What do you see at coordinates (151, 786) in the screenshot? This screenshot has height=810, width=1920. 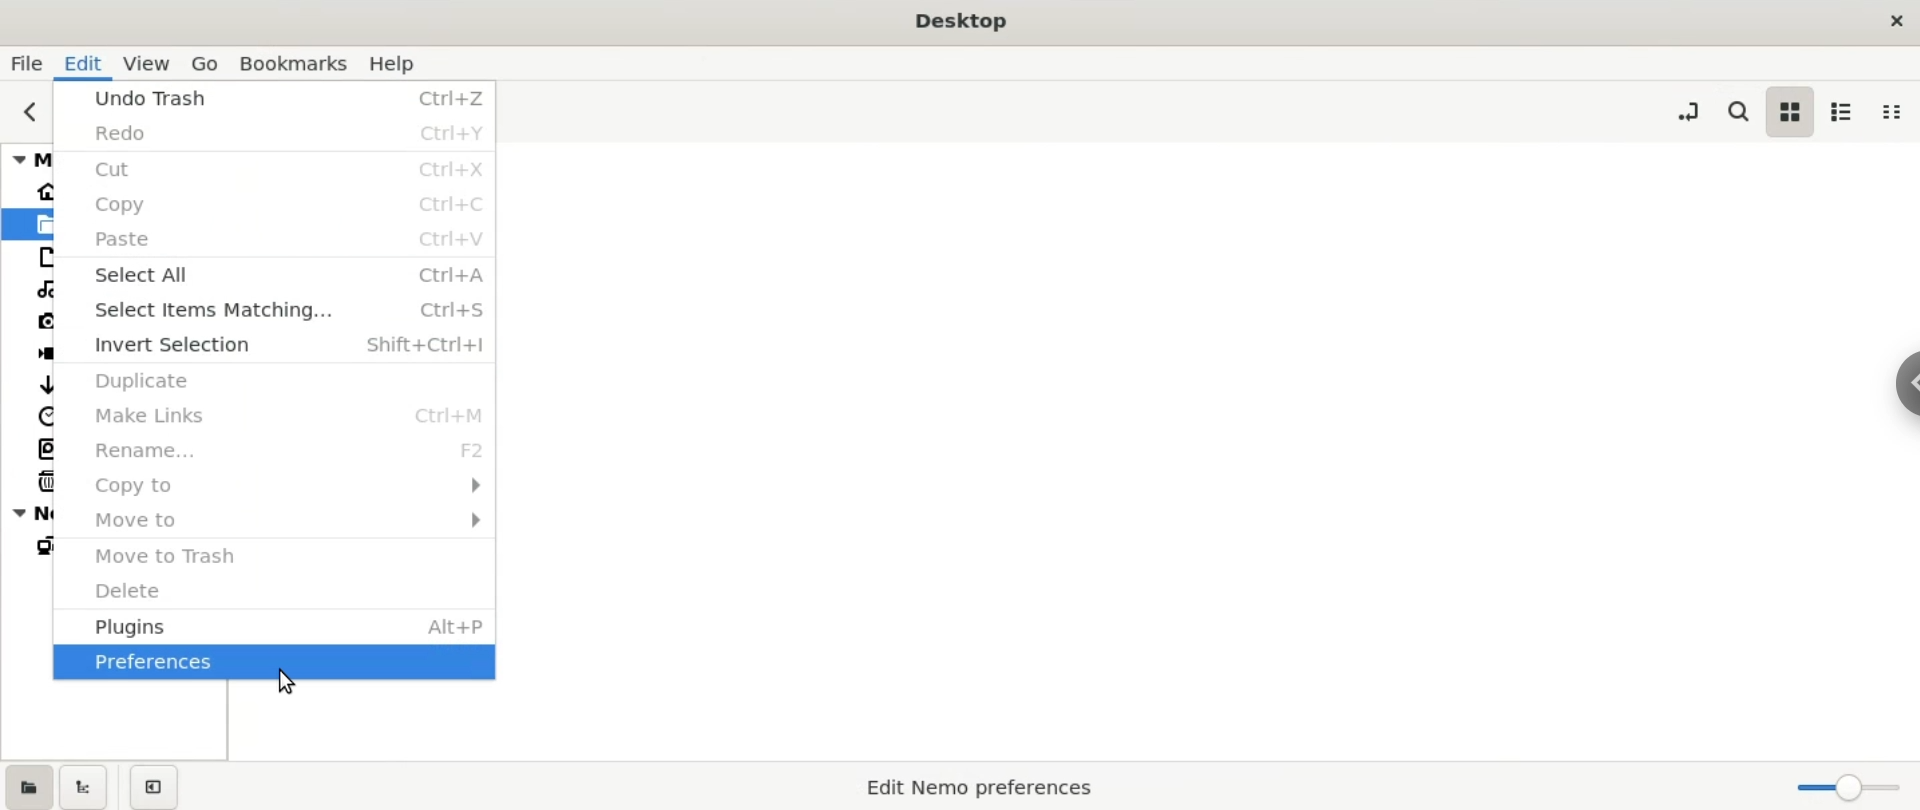 I see `close sidebars` at bounding box center [151, 786].